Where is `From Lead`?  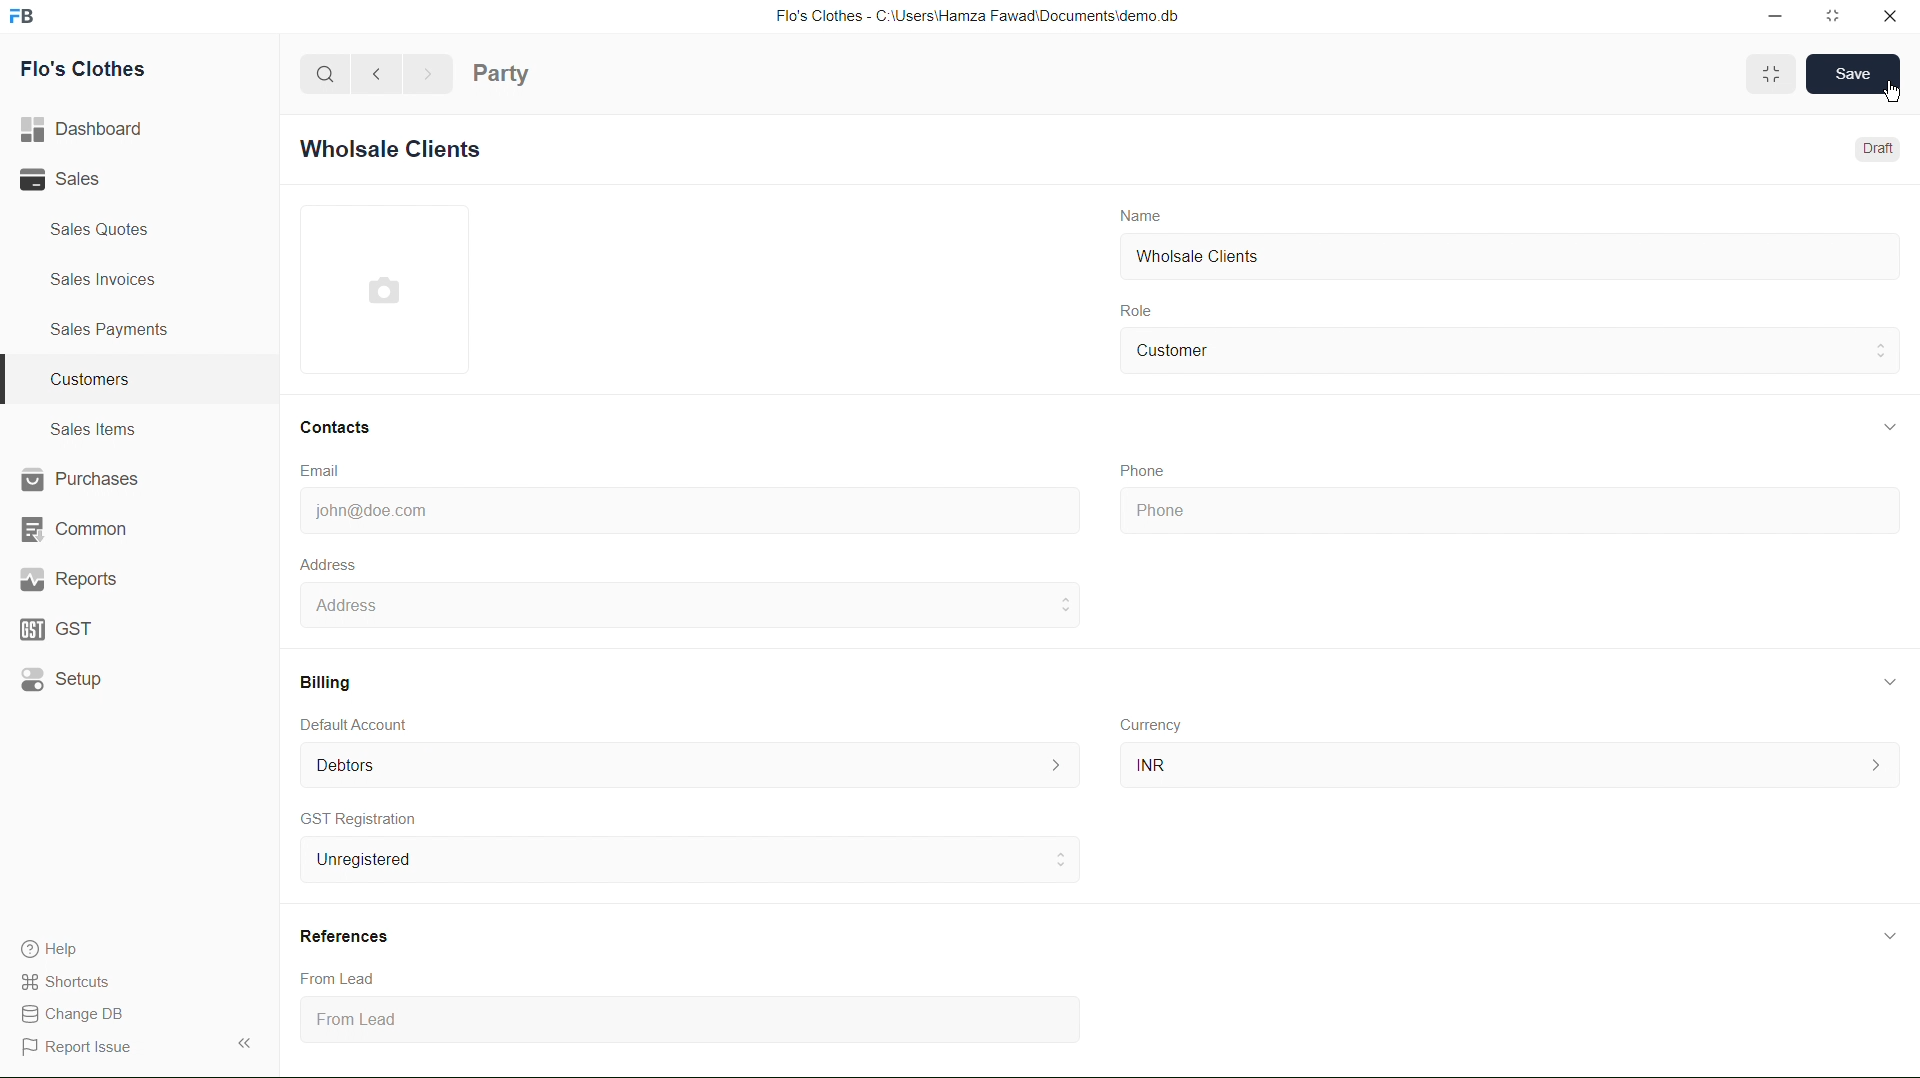
From Lead is located at coordinates (344, 976).